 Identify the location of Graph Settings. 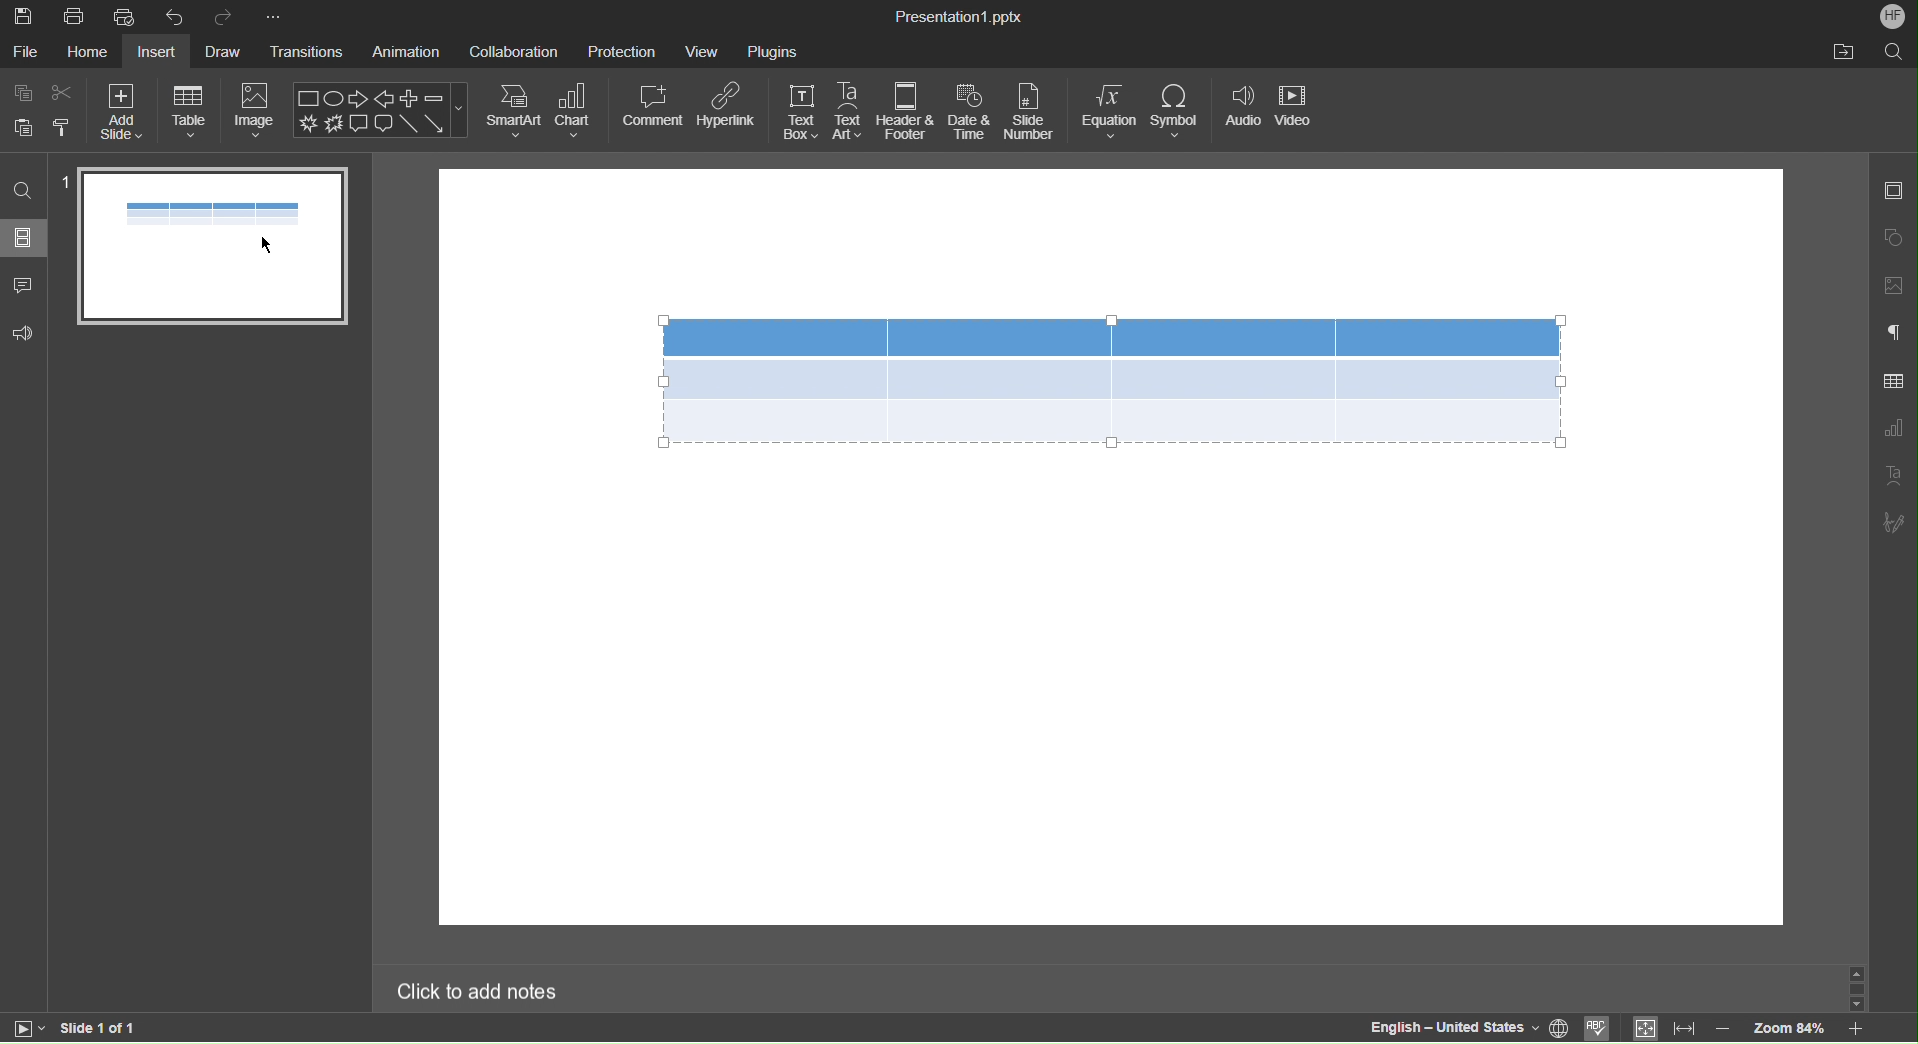
(1893, 430).